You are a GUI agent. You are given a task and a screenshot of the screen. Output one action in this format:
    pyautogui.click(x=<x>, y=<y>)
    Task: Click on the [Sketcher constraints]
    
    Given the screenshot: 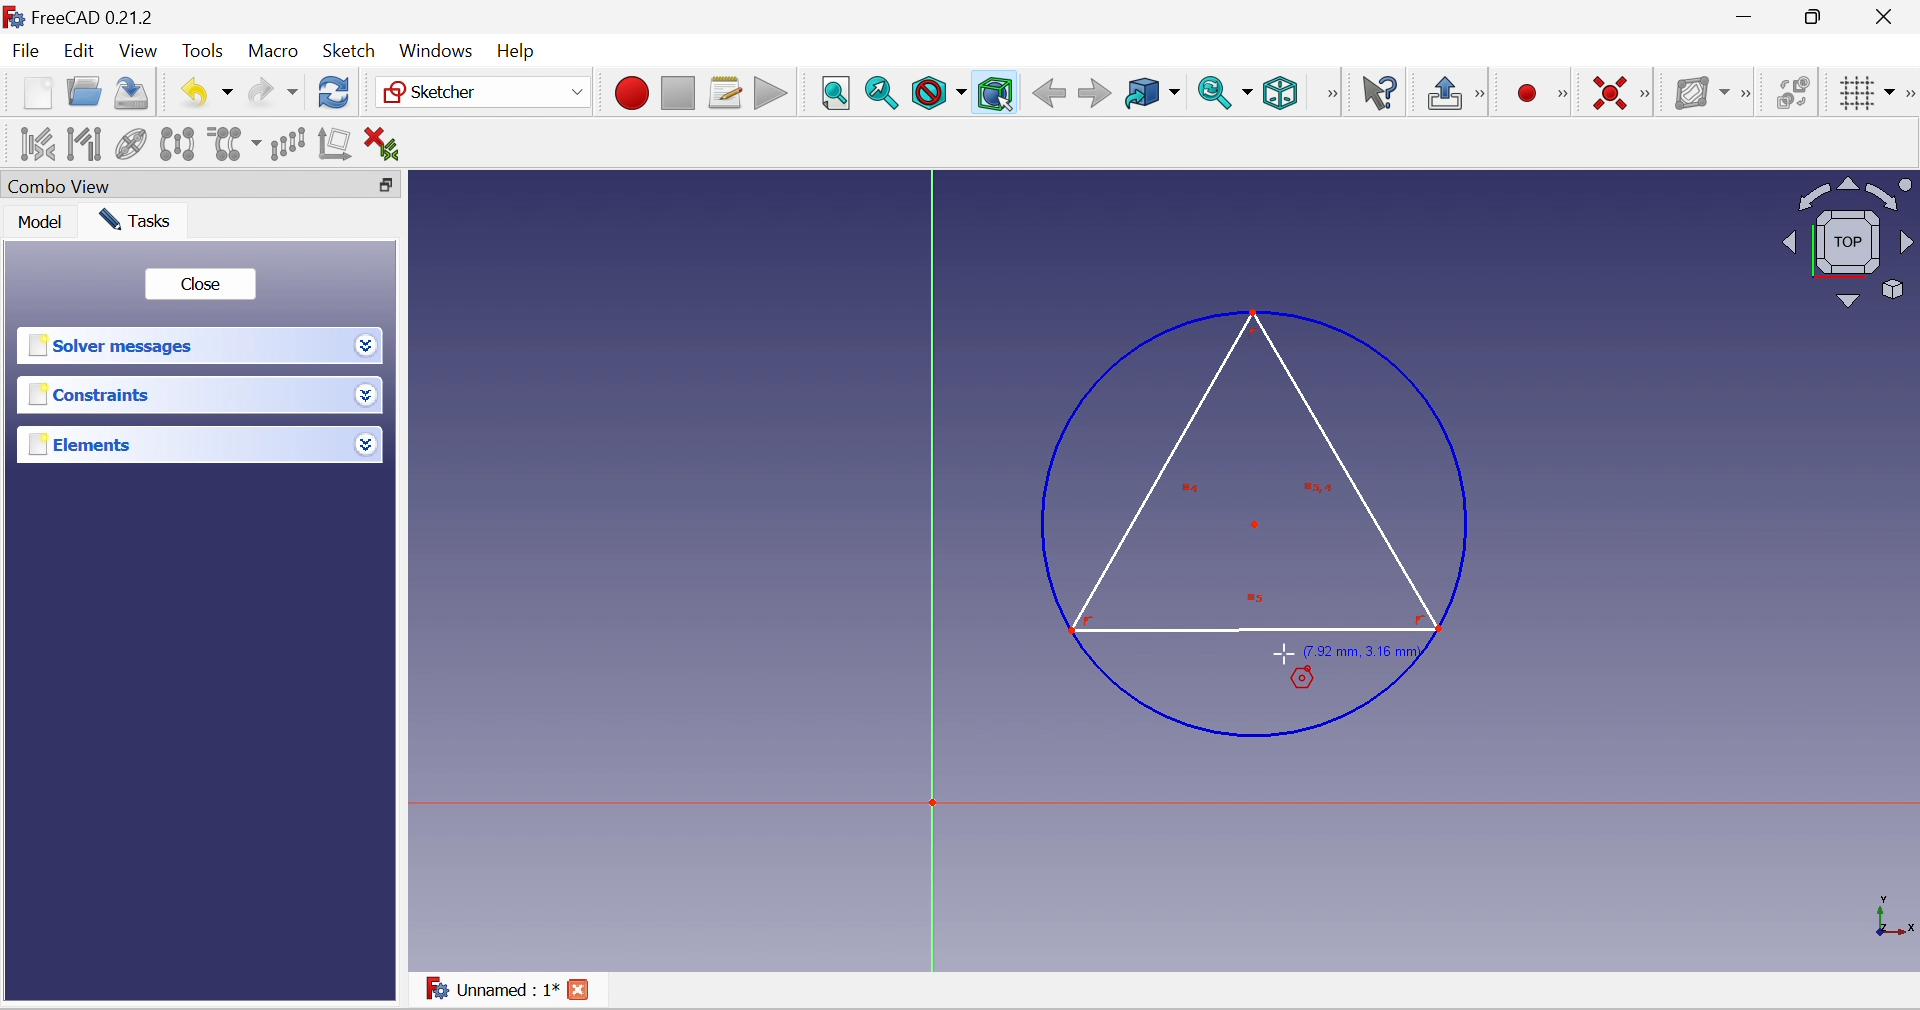 What is the action you would take?
    pyautogui.click(x=1645, y=95)
    